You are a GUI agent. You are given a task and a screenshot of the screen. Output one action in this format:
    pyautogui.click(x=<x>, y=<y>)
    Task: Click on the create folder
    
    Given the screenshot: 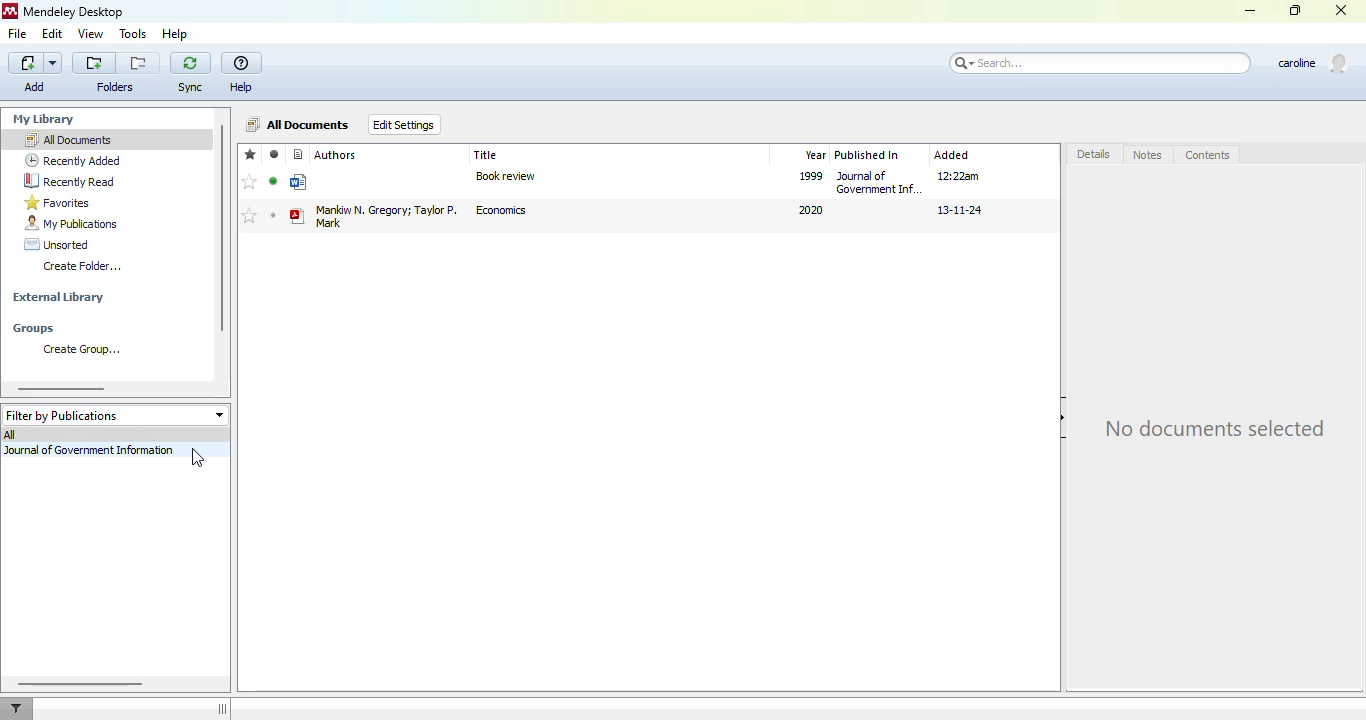 What is the action you would take?
    pyautogui.click(x=82, y=266)
    